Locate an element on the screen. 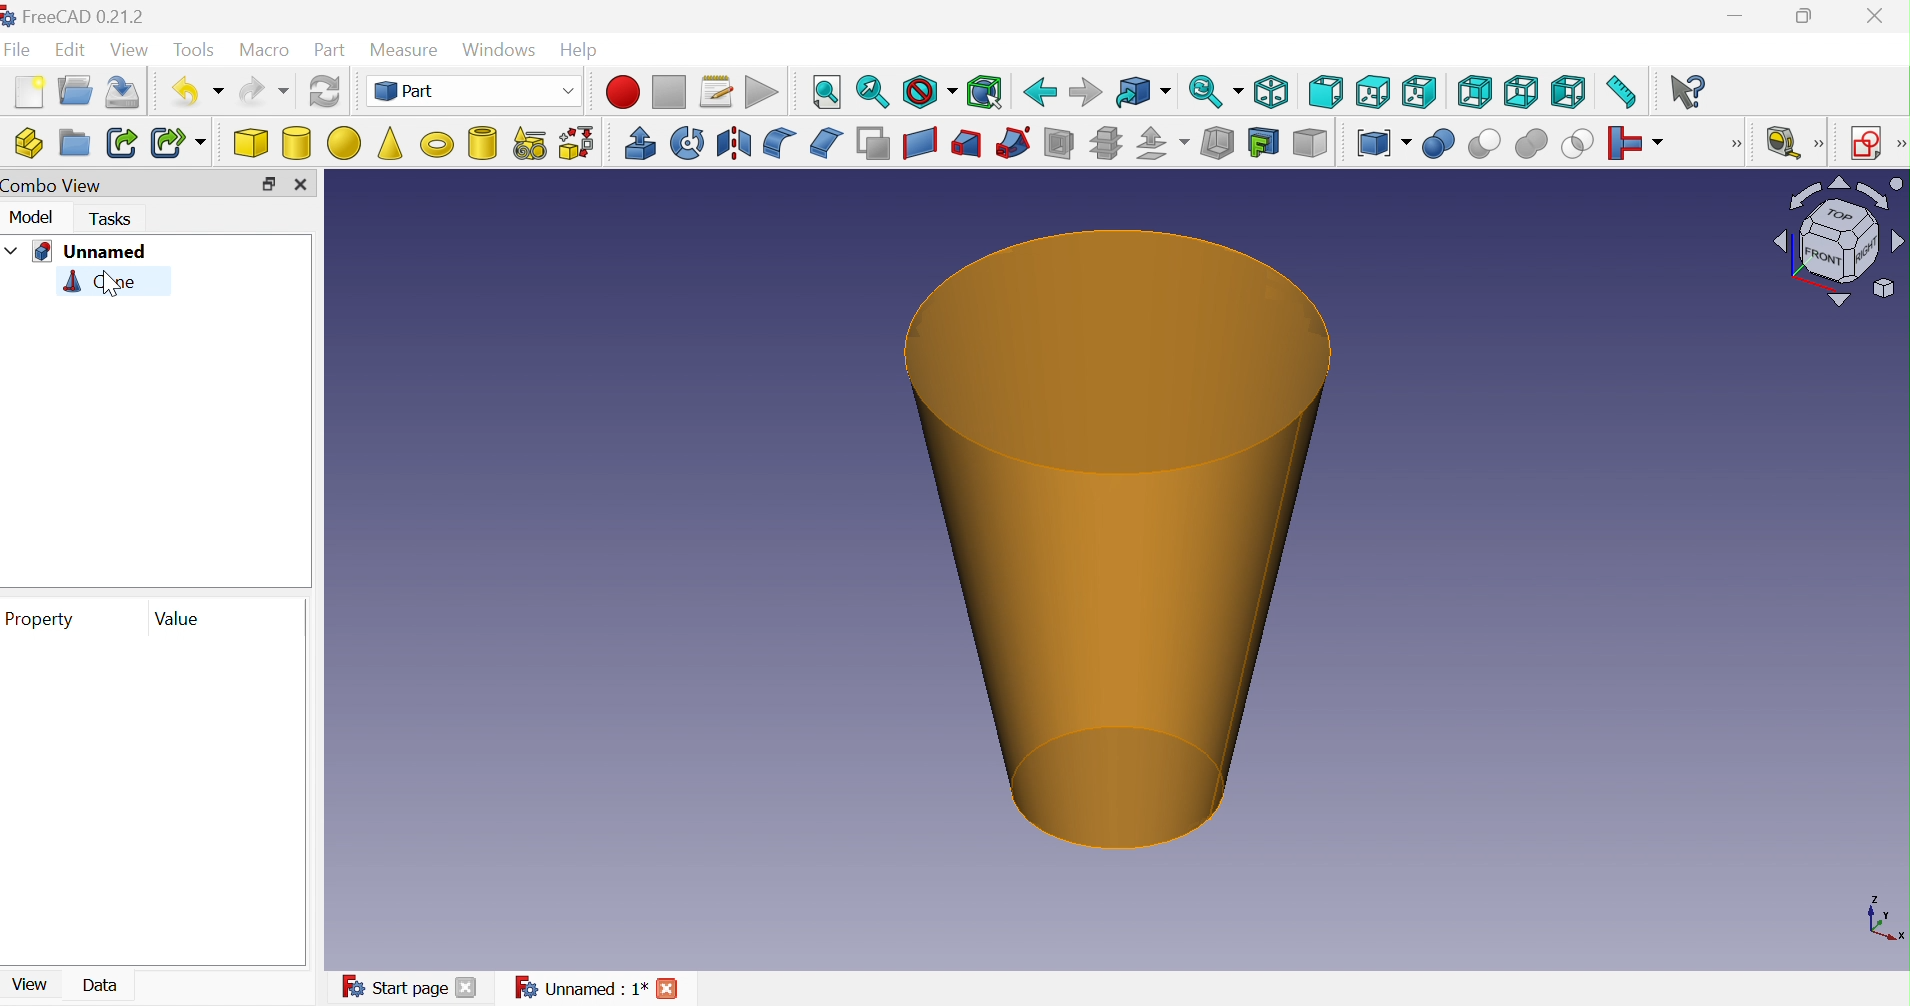  Mirroring is located at coordinates (736, 144).